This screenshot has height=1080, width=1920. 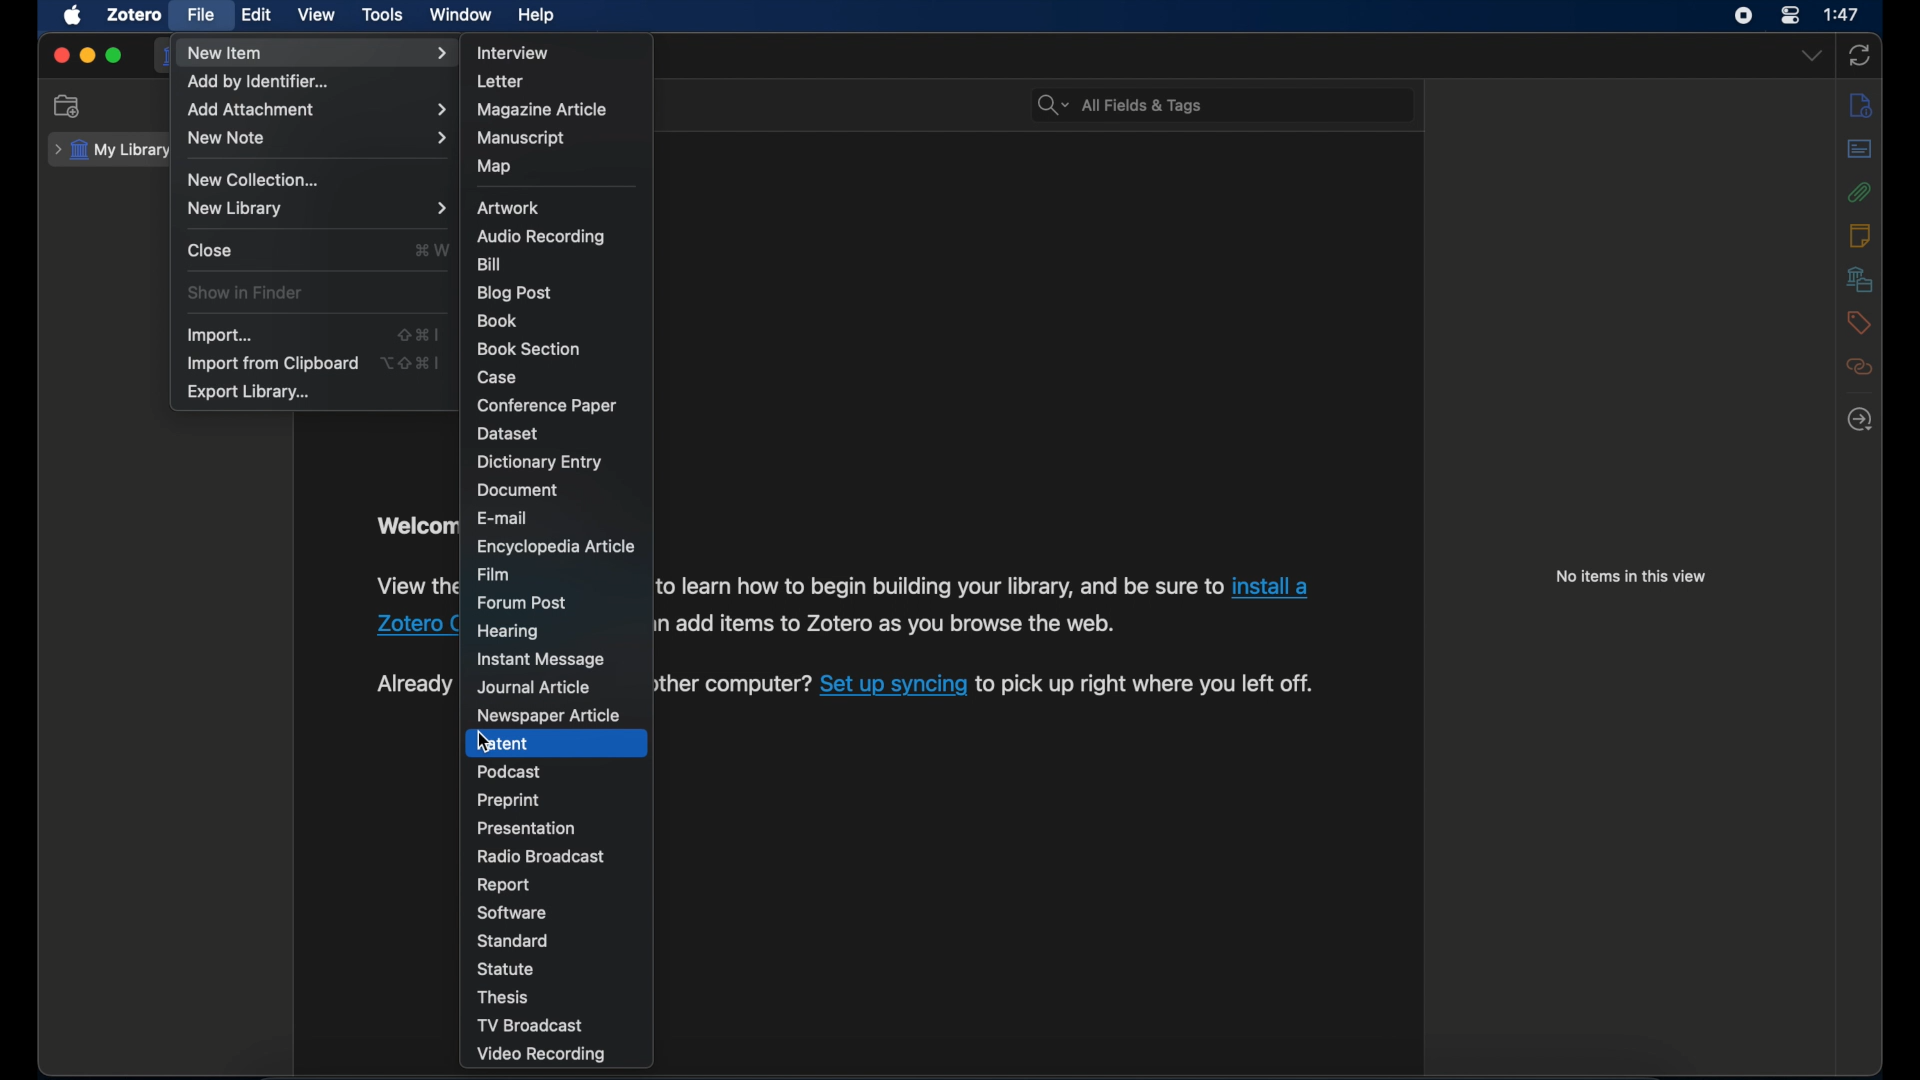 What do you see at coordinates (511, 800) in the screenshot?
I see `preprint` at bounding box center [511, 800].